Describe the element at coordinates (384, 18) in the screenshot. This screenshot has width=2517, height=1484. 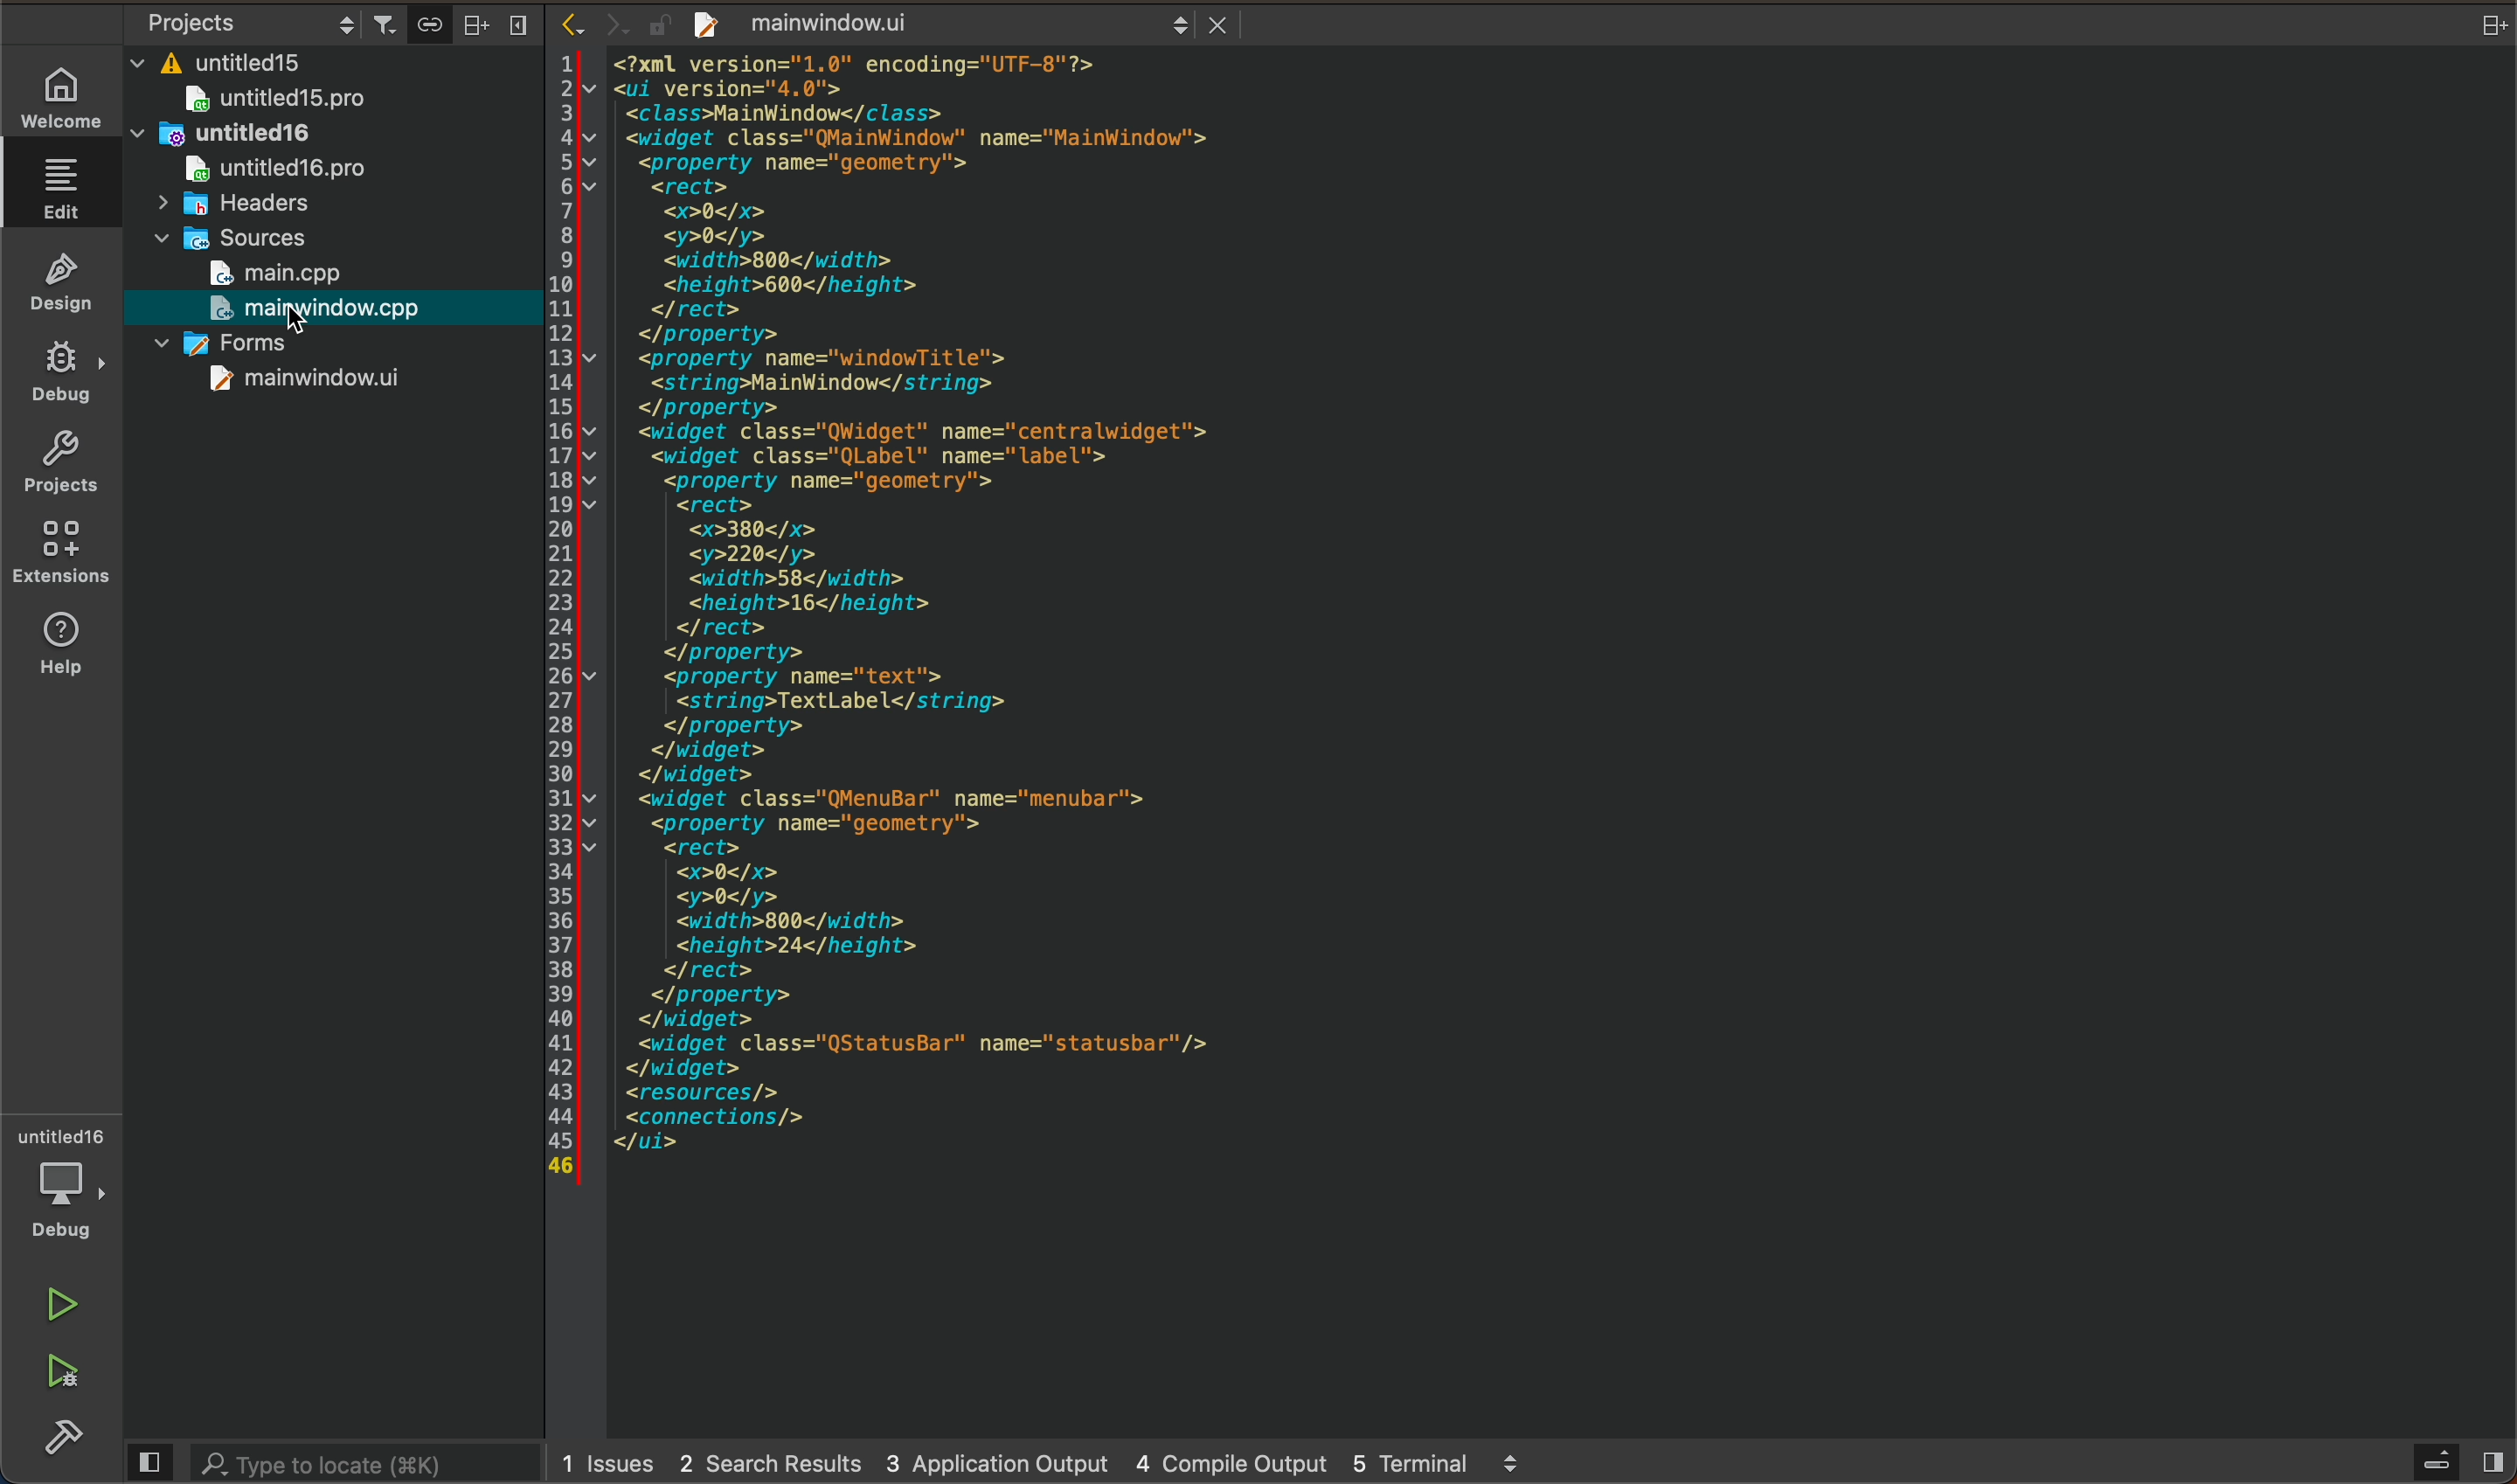
I see `Filter` at that location.